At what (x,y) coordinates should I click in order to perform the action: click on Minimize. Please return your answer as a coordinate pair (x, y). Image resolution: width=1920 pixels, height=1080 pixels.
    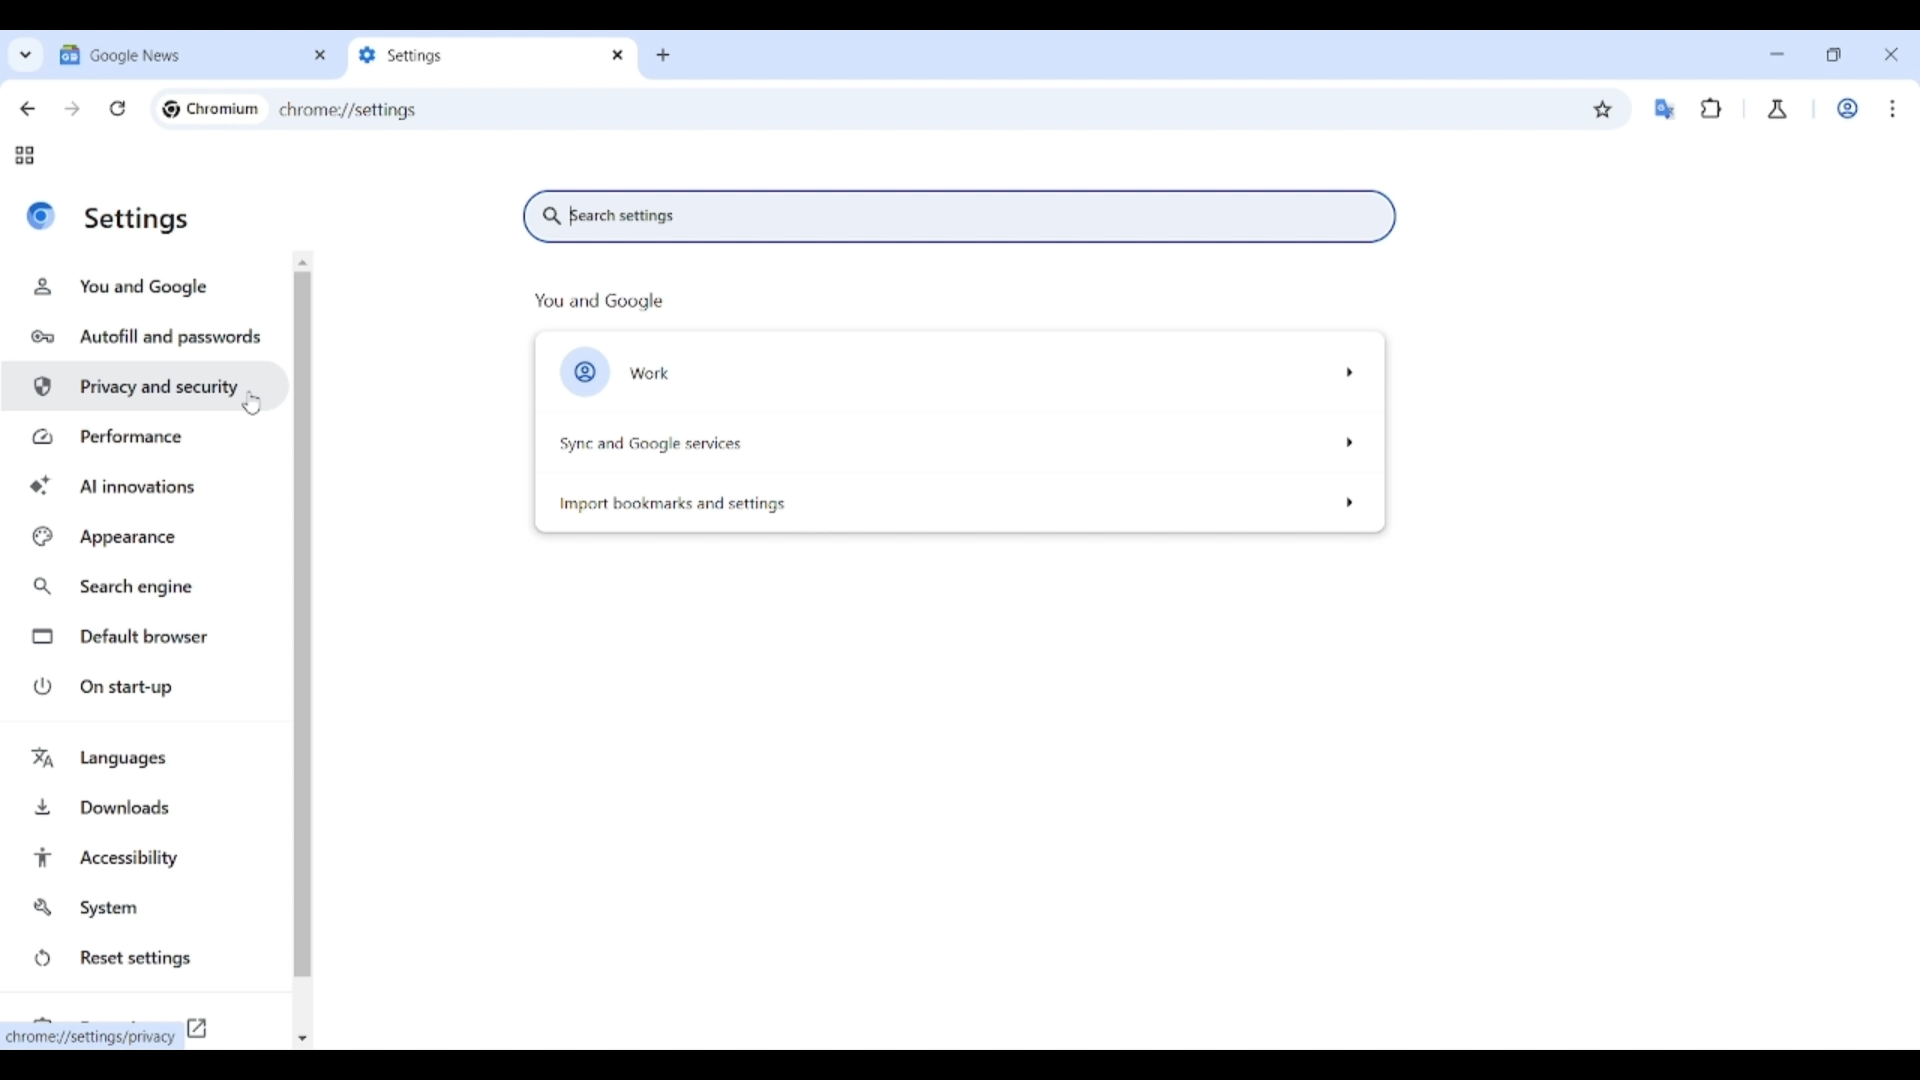
    Looking at the image, I should click on (1777, 54).